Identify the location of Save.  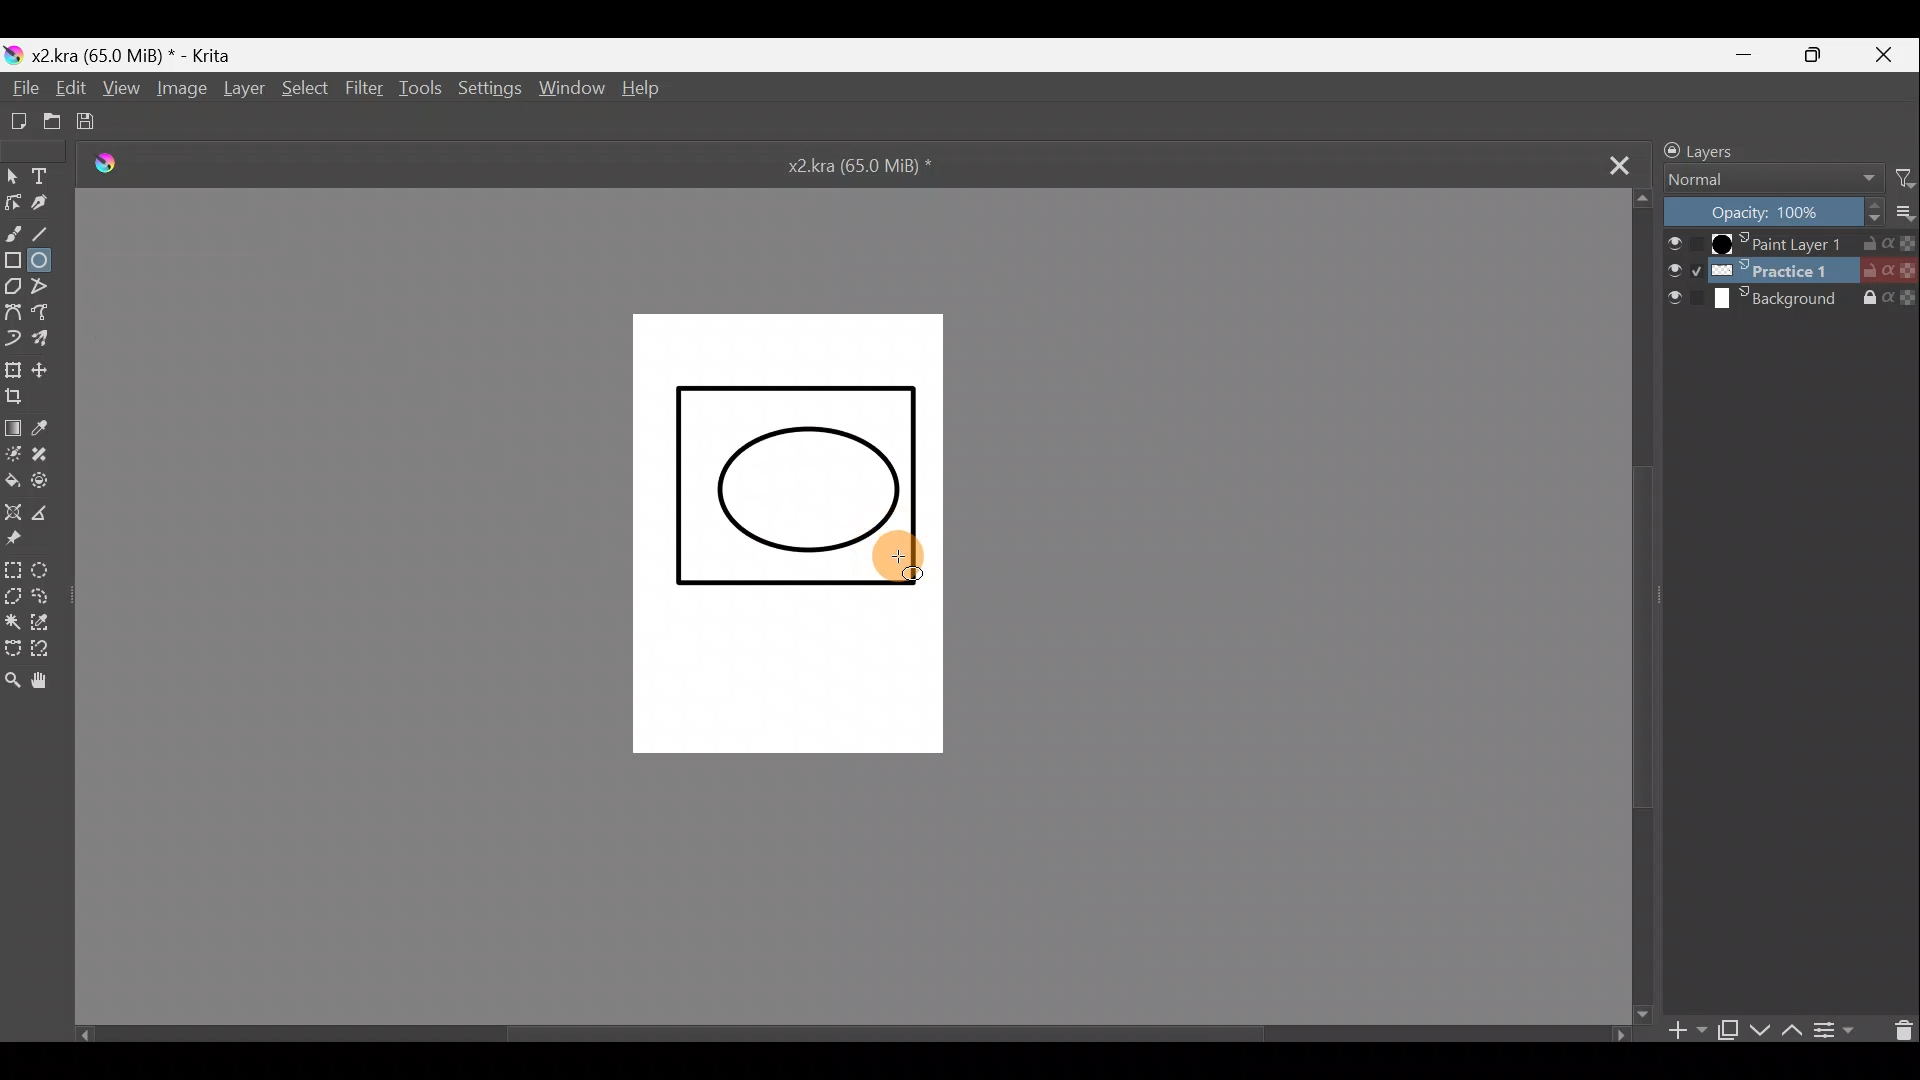
(103, 123).